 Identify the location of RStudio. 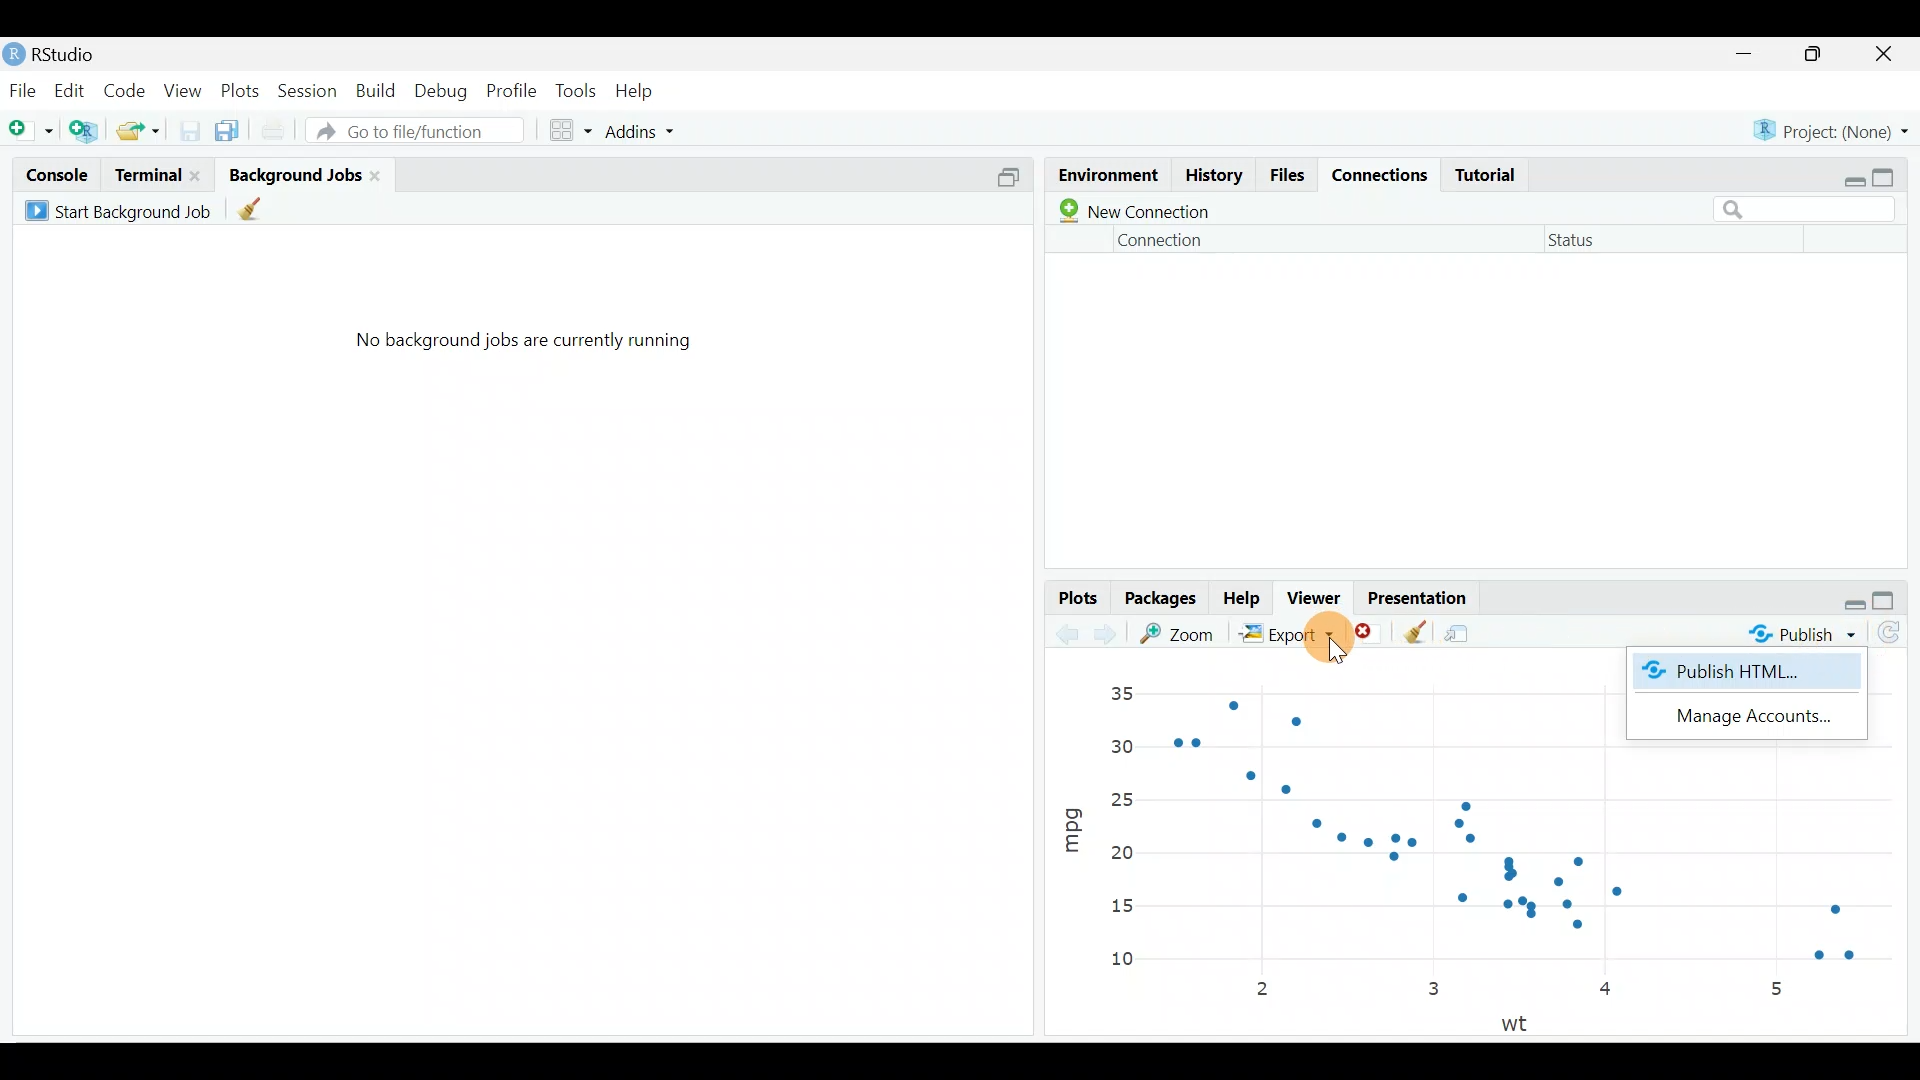
(80, 51).